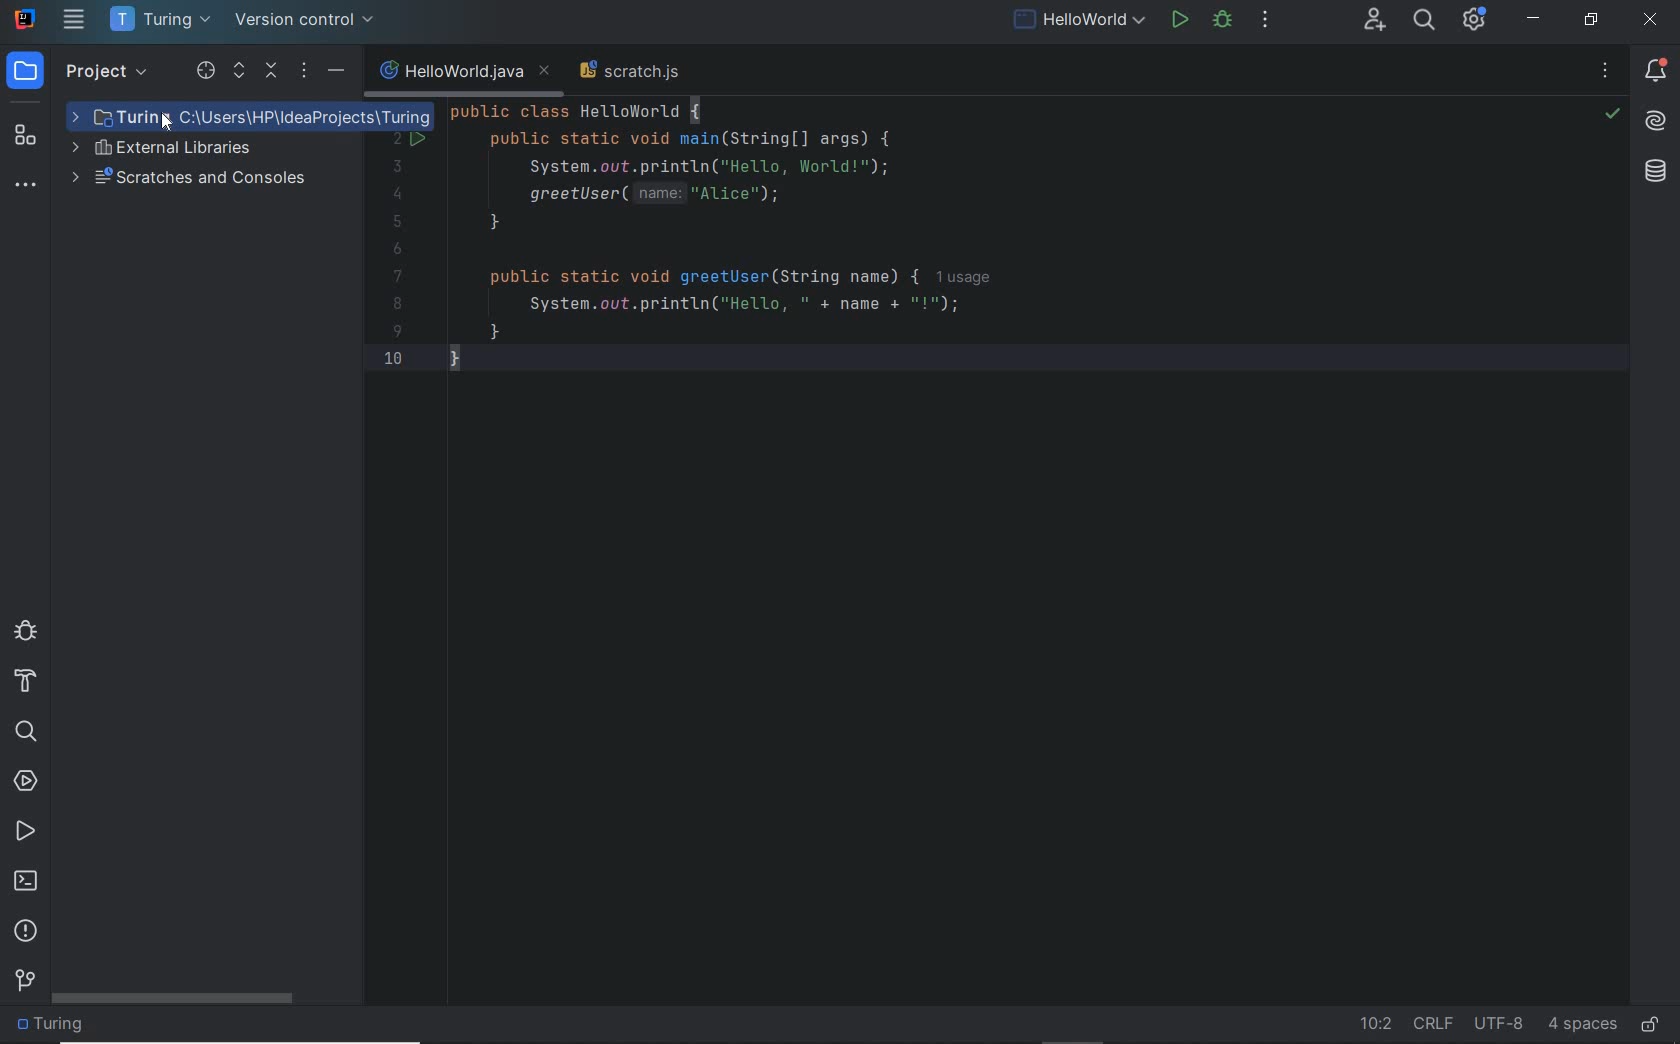 The height and width of the screenshot is (1044, 1680). Describe the element at coordinates (1178, 22) in the screenshot. I see `run` at that location.